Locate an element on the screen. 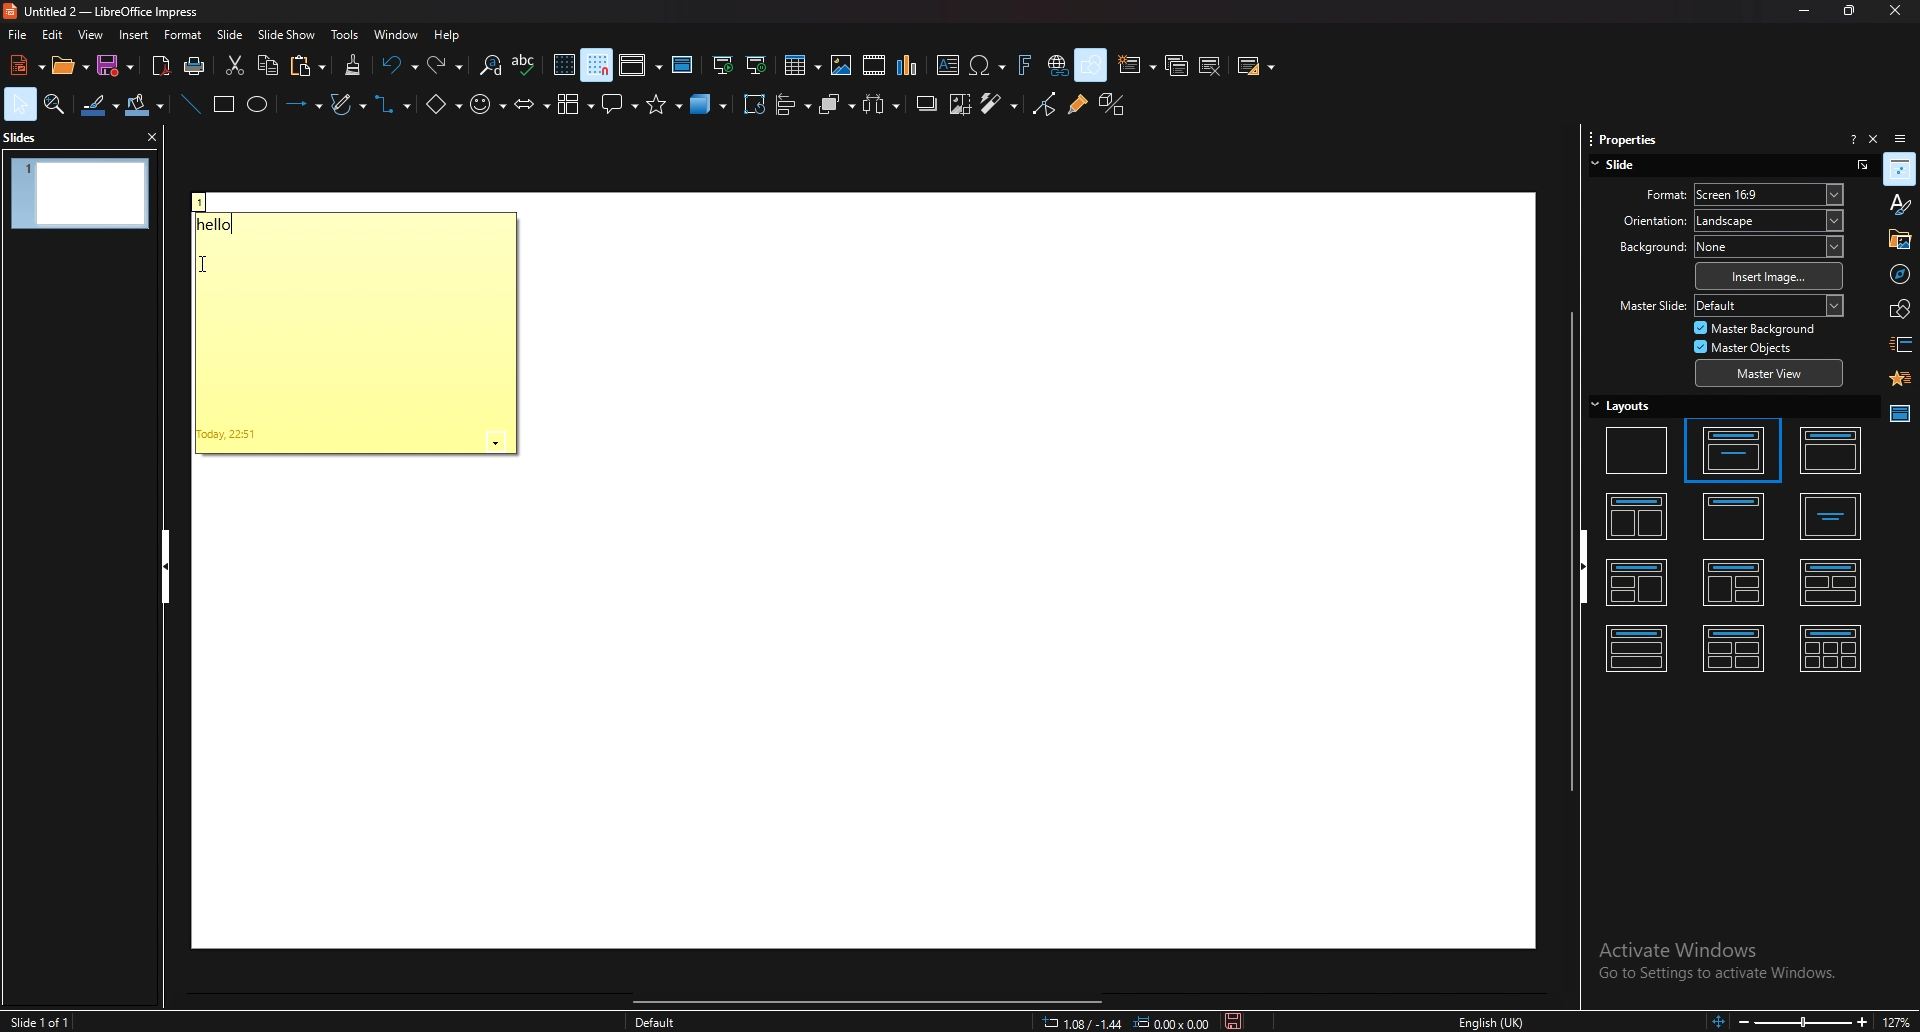 Image resolution: width=1920 pixels, height=1032 pixels. layouts is located at coordinates (1622, 405).